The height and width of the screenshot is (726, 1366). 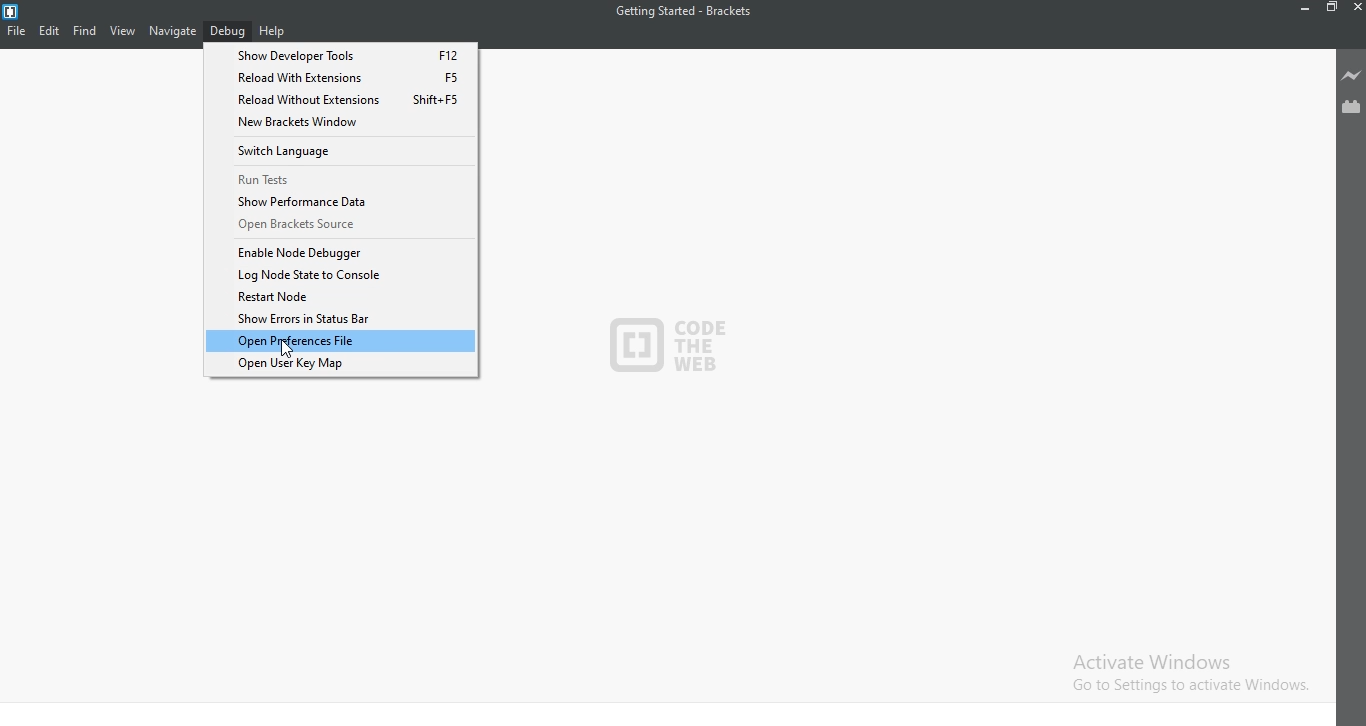 What do you see at coordinates (1350, 75) in the screenshot?
I see `live preview` at bounding box center [1350, 75].